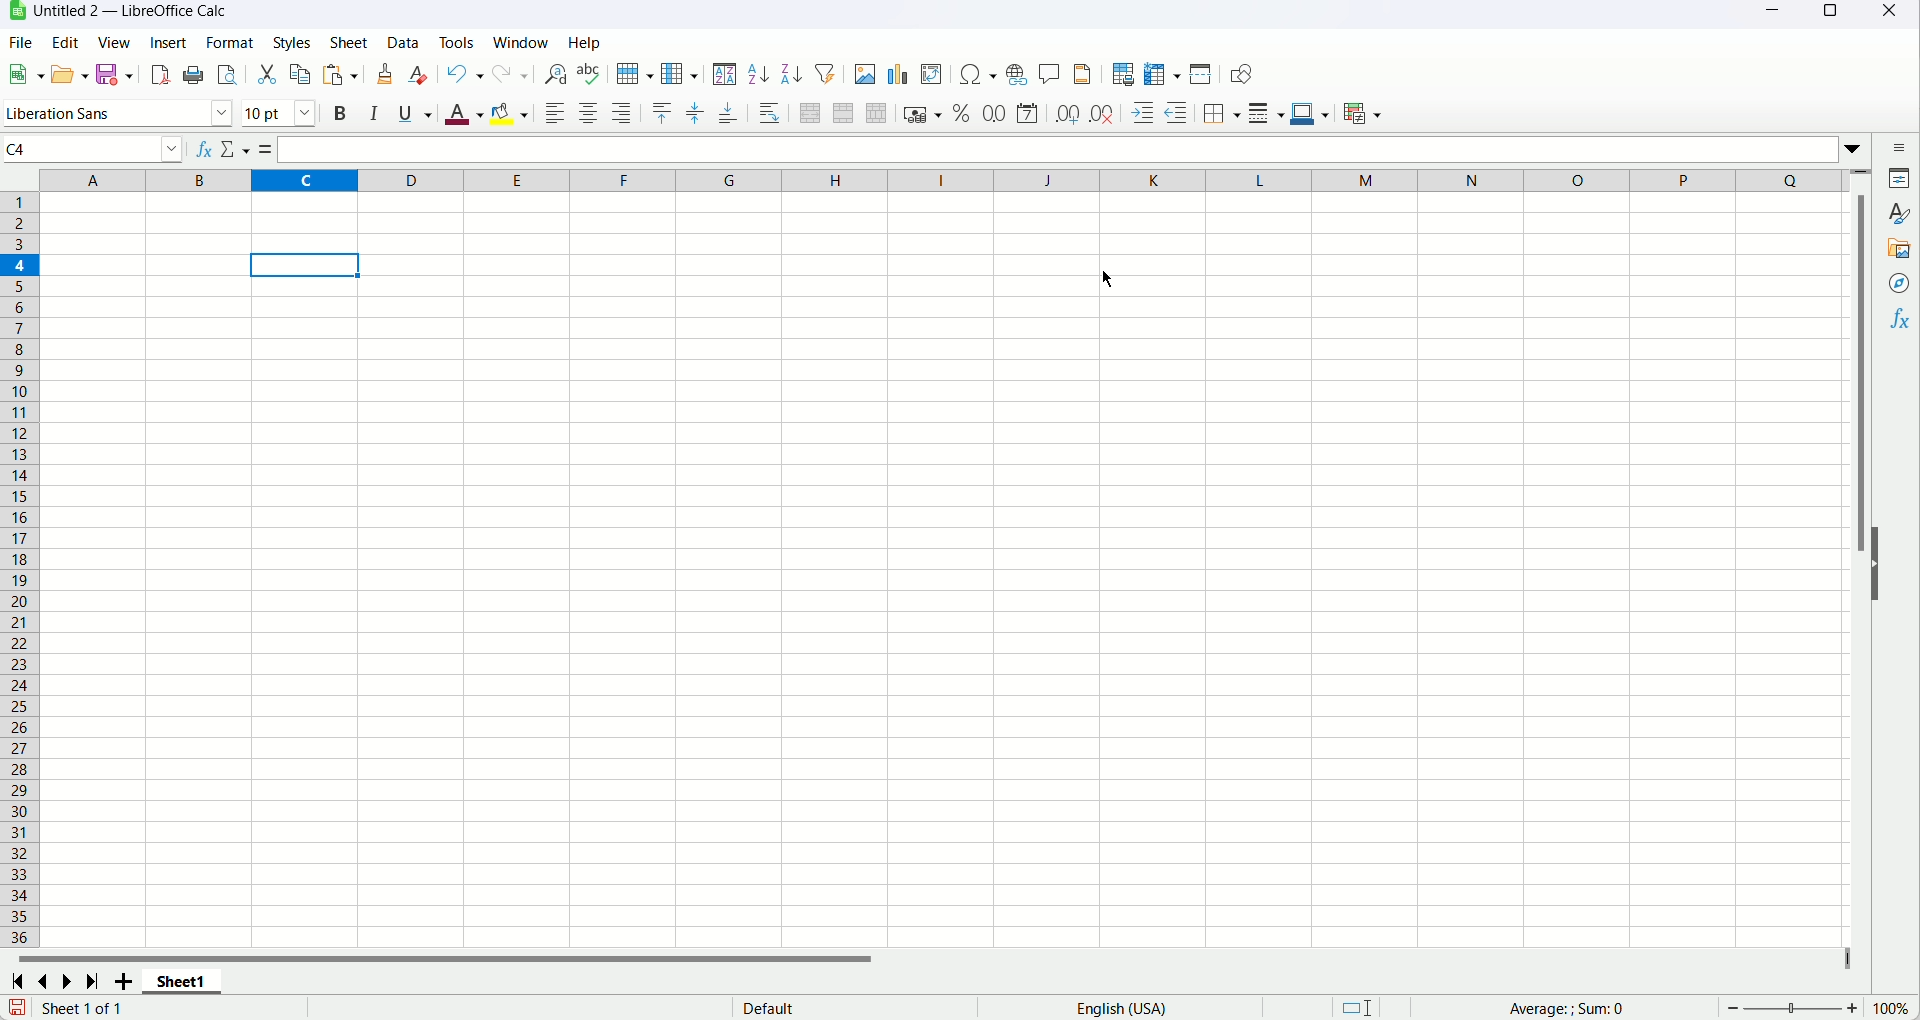  Describe the element at coordinates (1355, 1007) in the screenshot. I see `Standard selection` at that location.